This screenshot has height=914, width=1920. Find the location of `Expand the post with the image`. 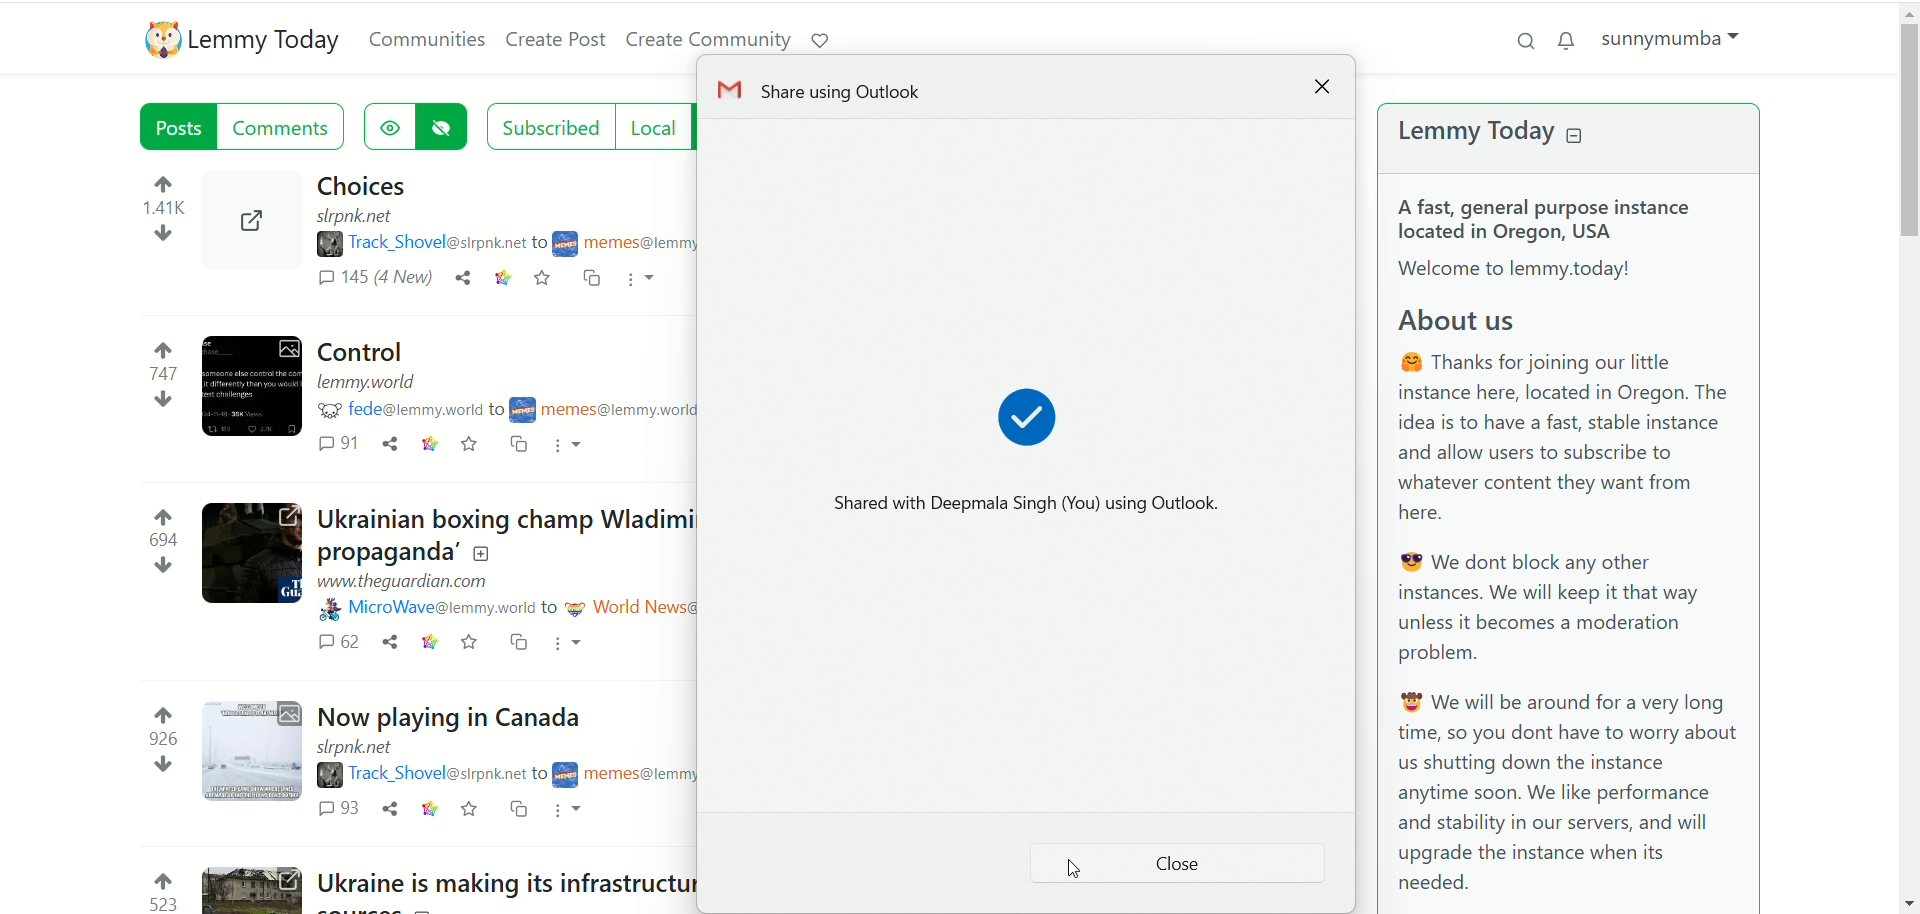

Expand the post with the image is located at coordinates (248, 554).